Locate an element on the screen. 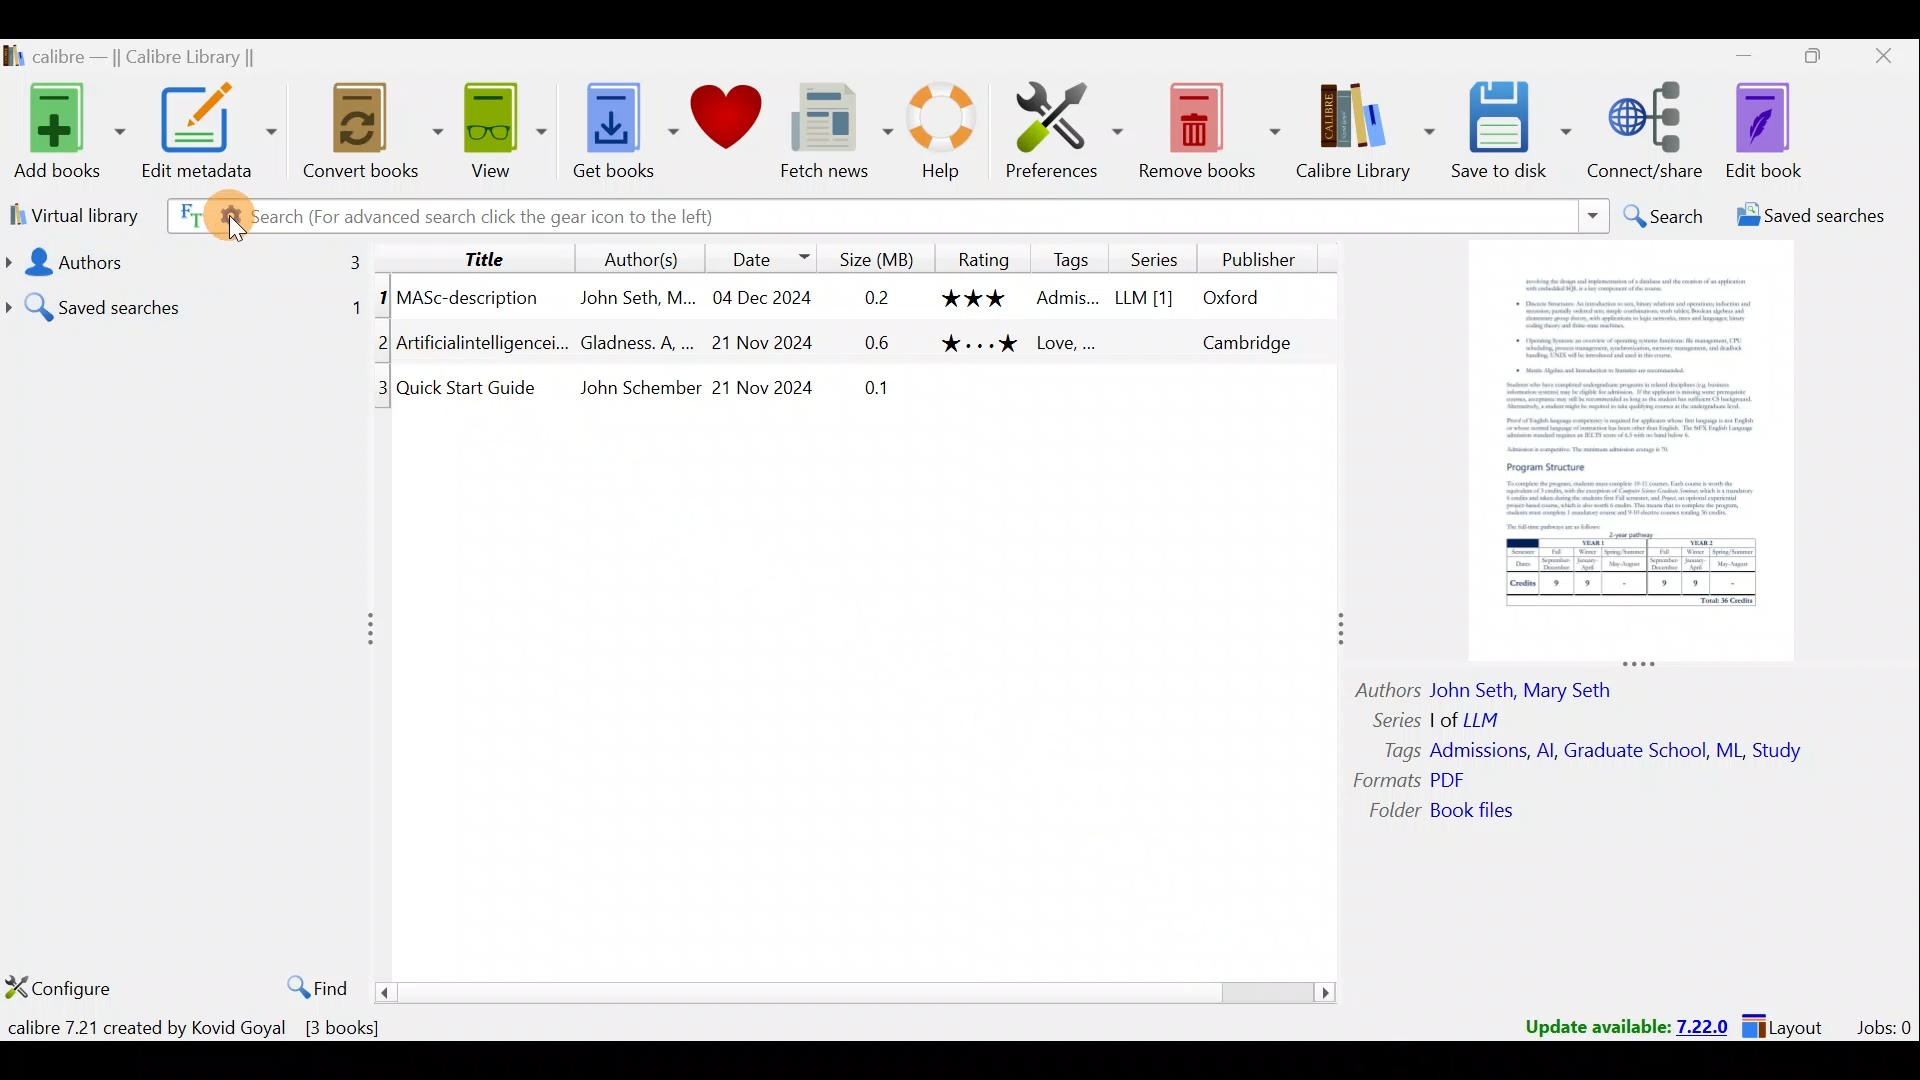 The image size is (1920, 1080). Donate is located at coordinates (725, 120).